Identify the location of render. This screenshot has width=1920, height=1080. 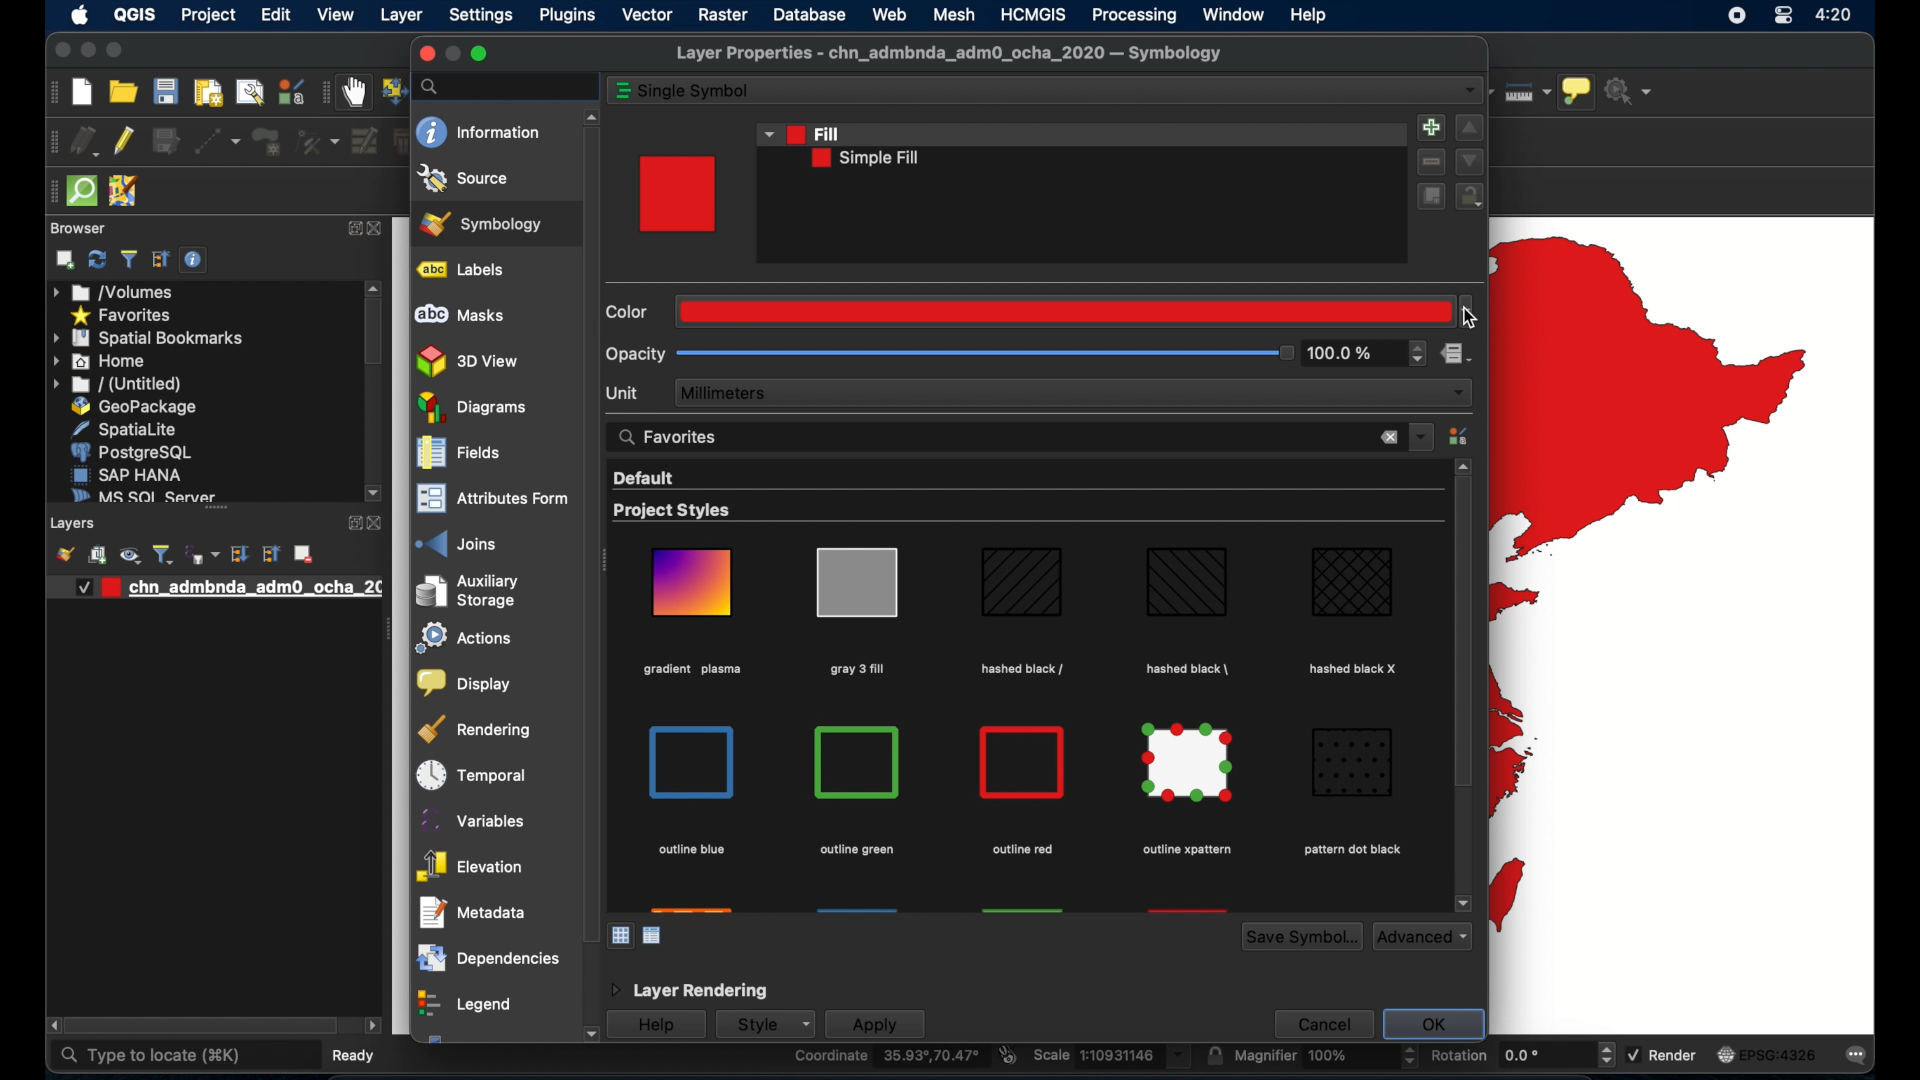
(1662, 1053).